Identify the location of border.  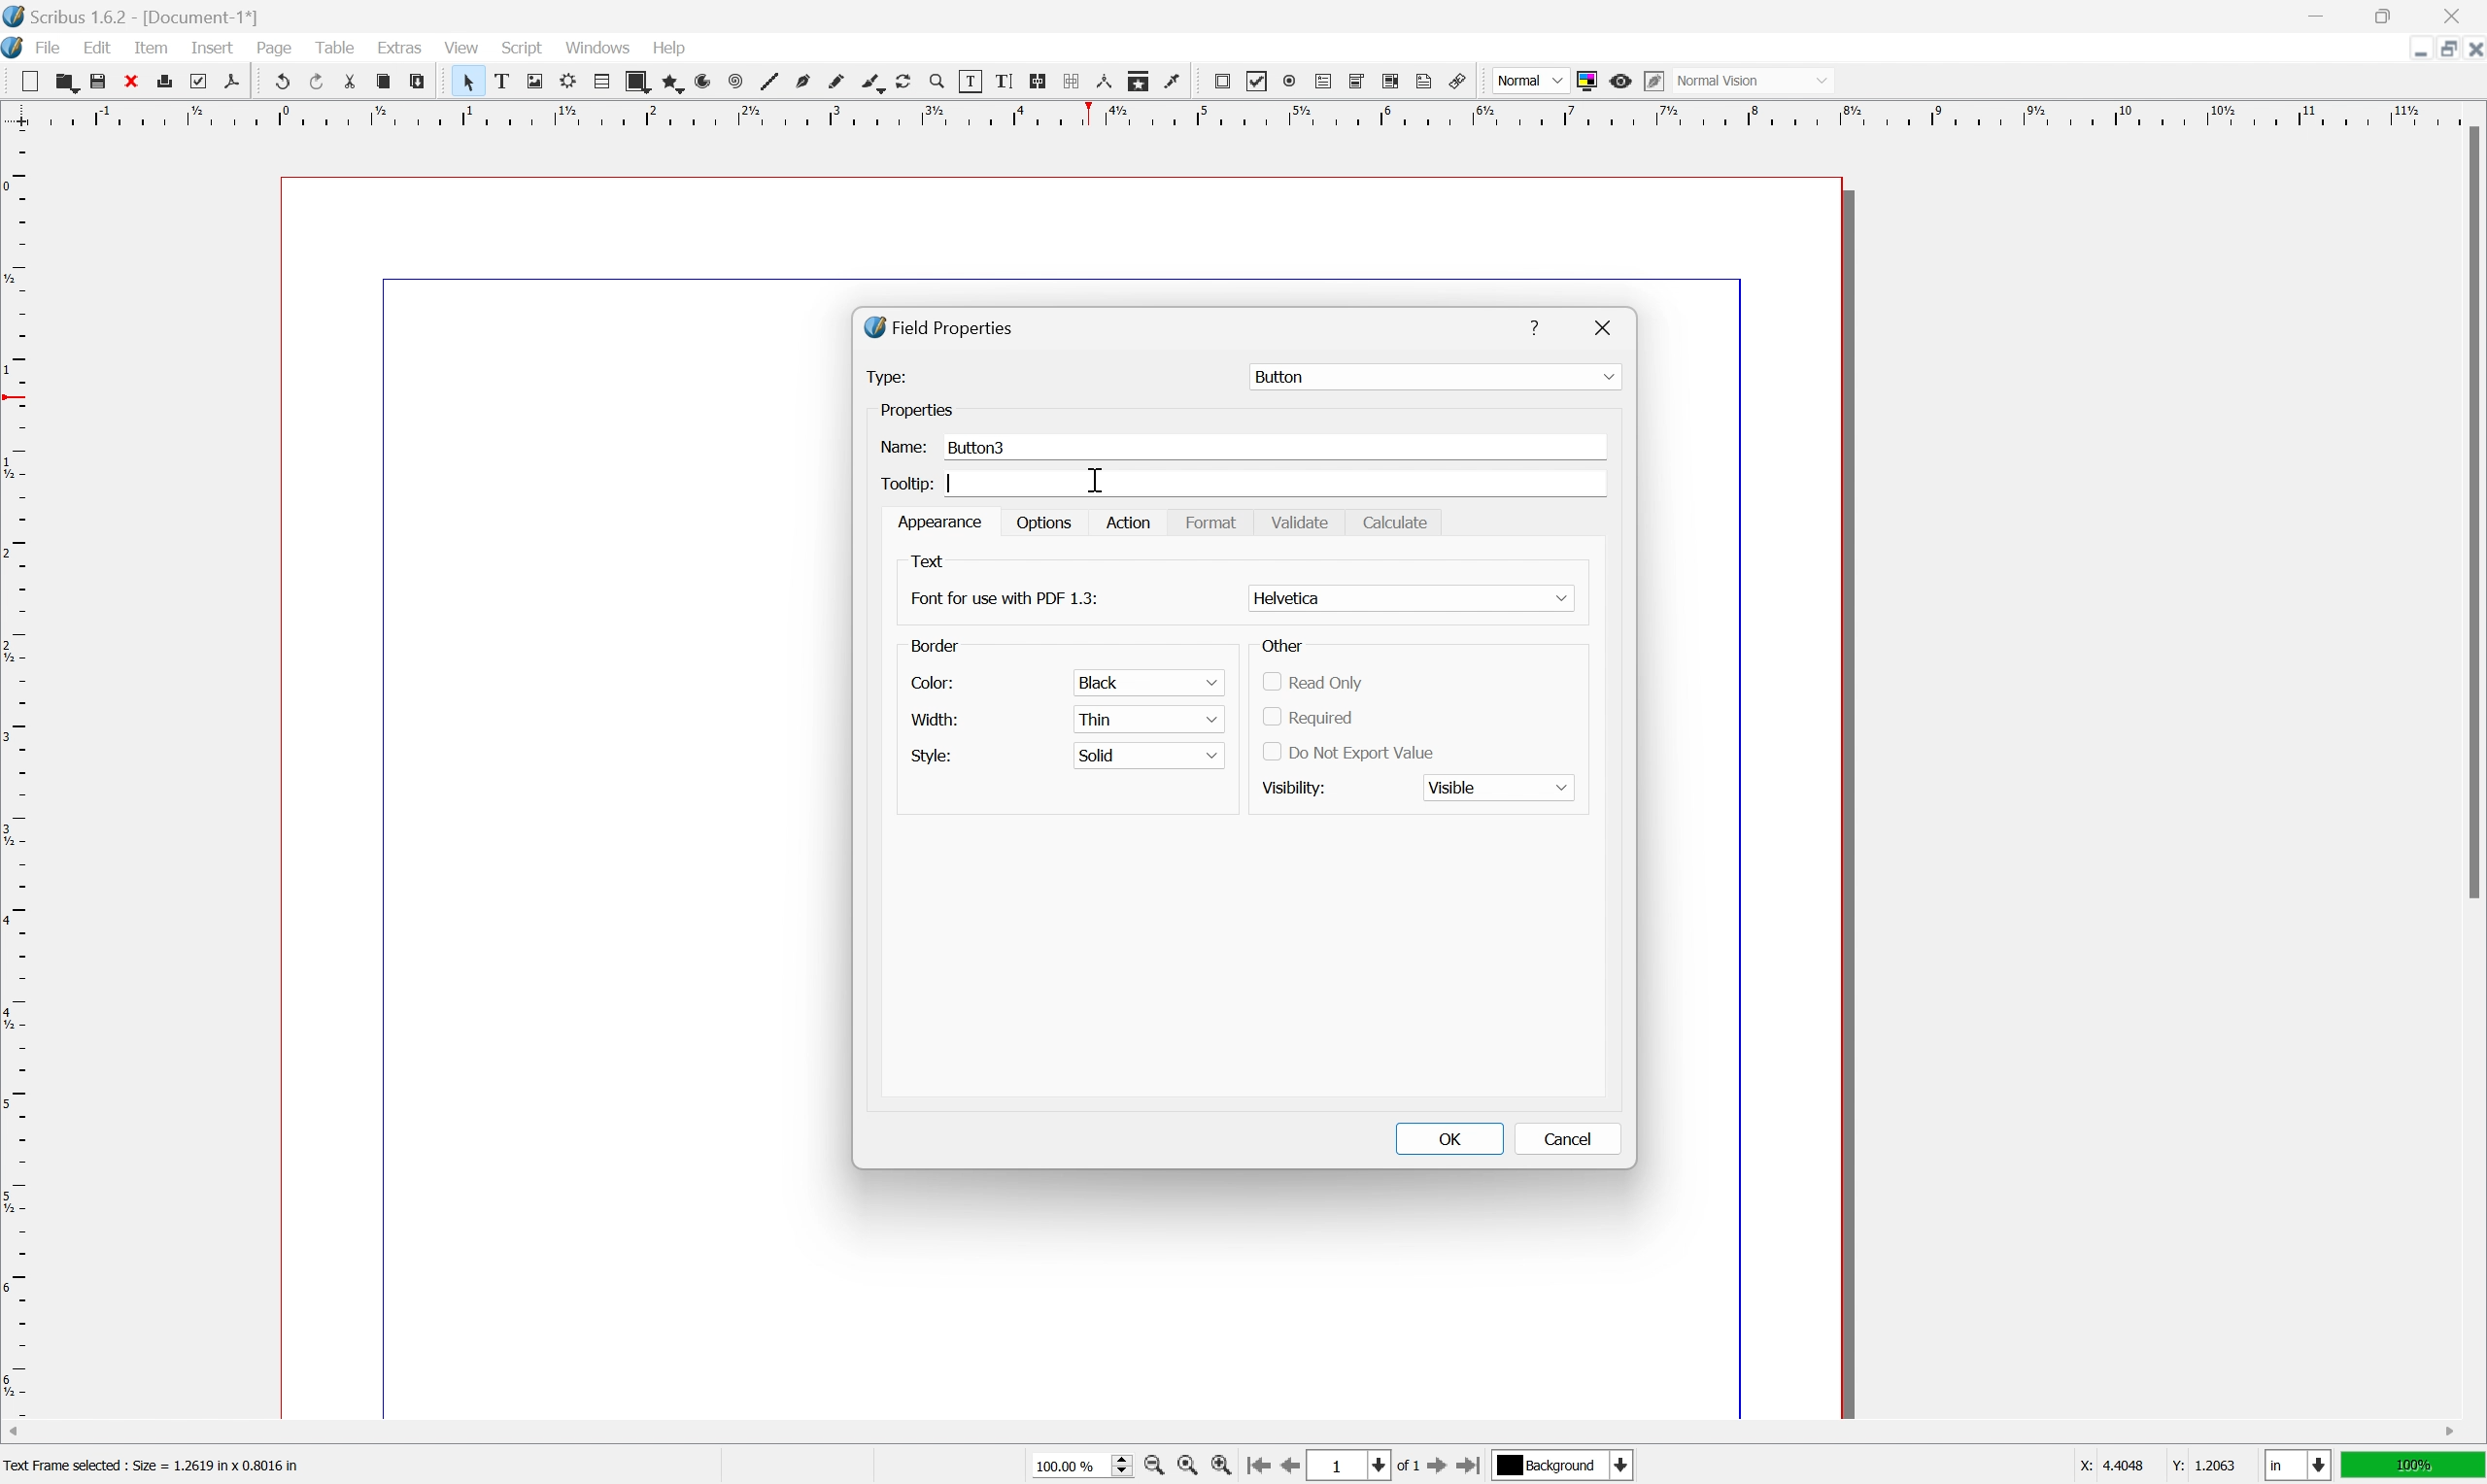
(936, 643).